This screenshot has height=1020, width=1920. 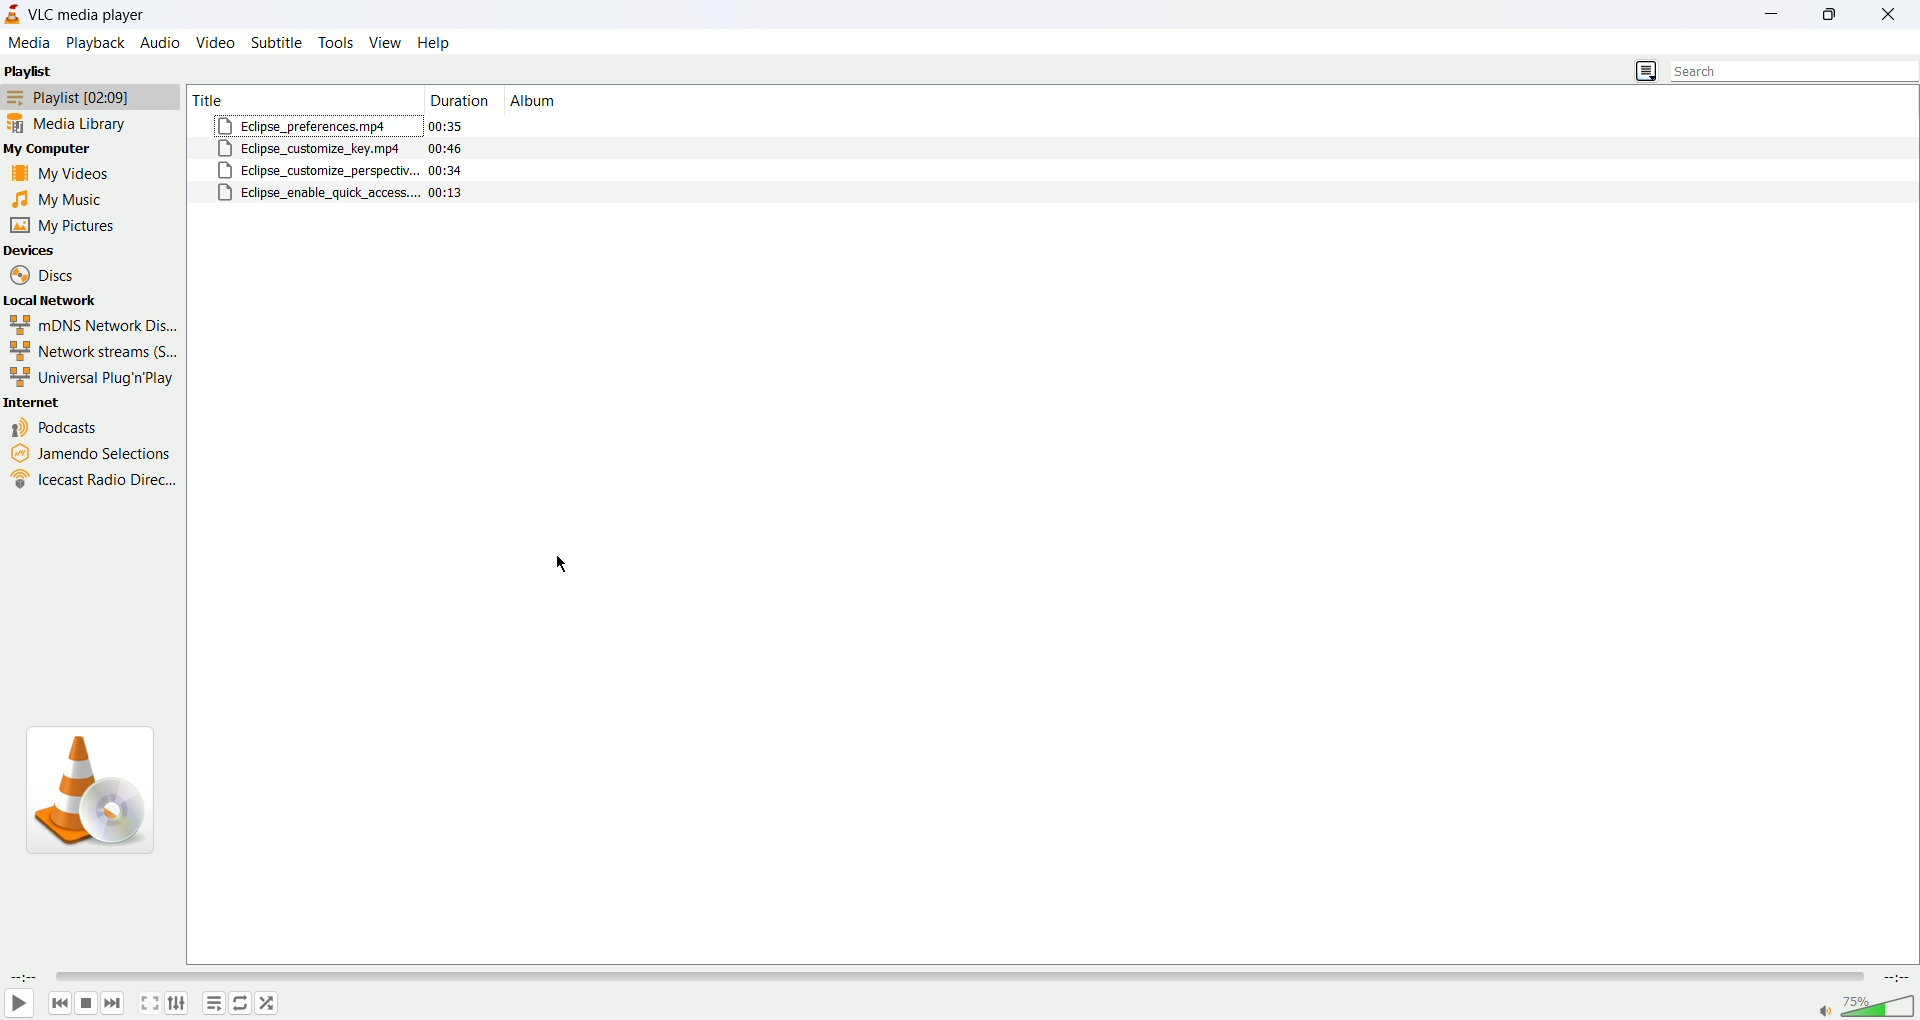 What do you see at coordinates (177, 1003) in the screenshot?
I see `extended settings` at bounding box center [177, 1003].